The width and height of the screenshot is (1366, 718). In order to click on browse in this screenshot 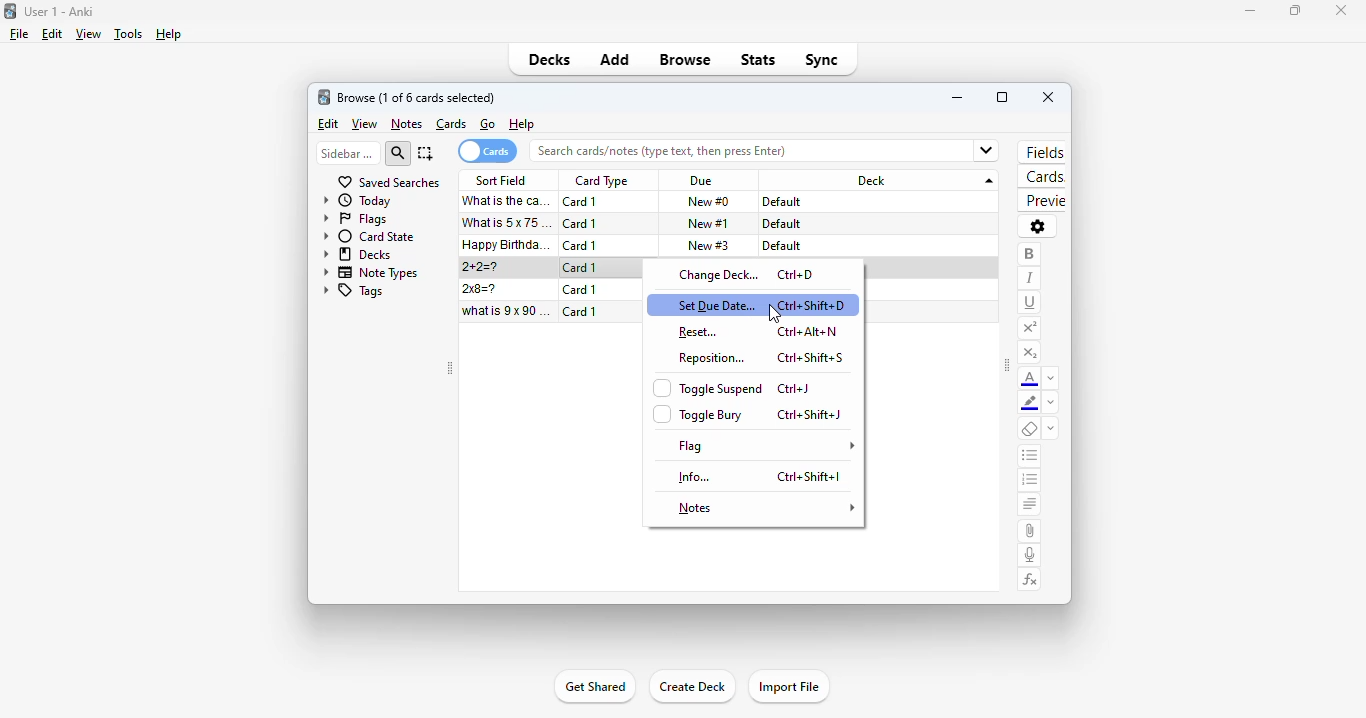, I will do `click(686, 61)`.